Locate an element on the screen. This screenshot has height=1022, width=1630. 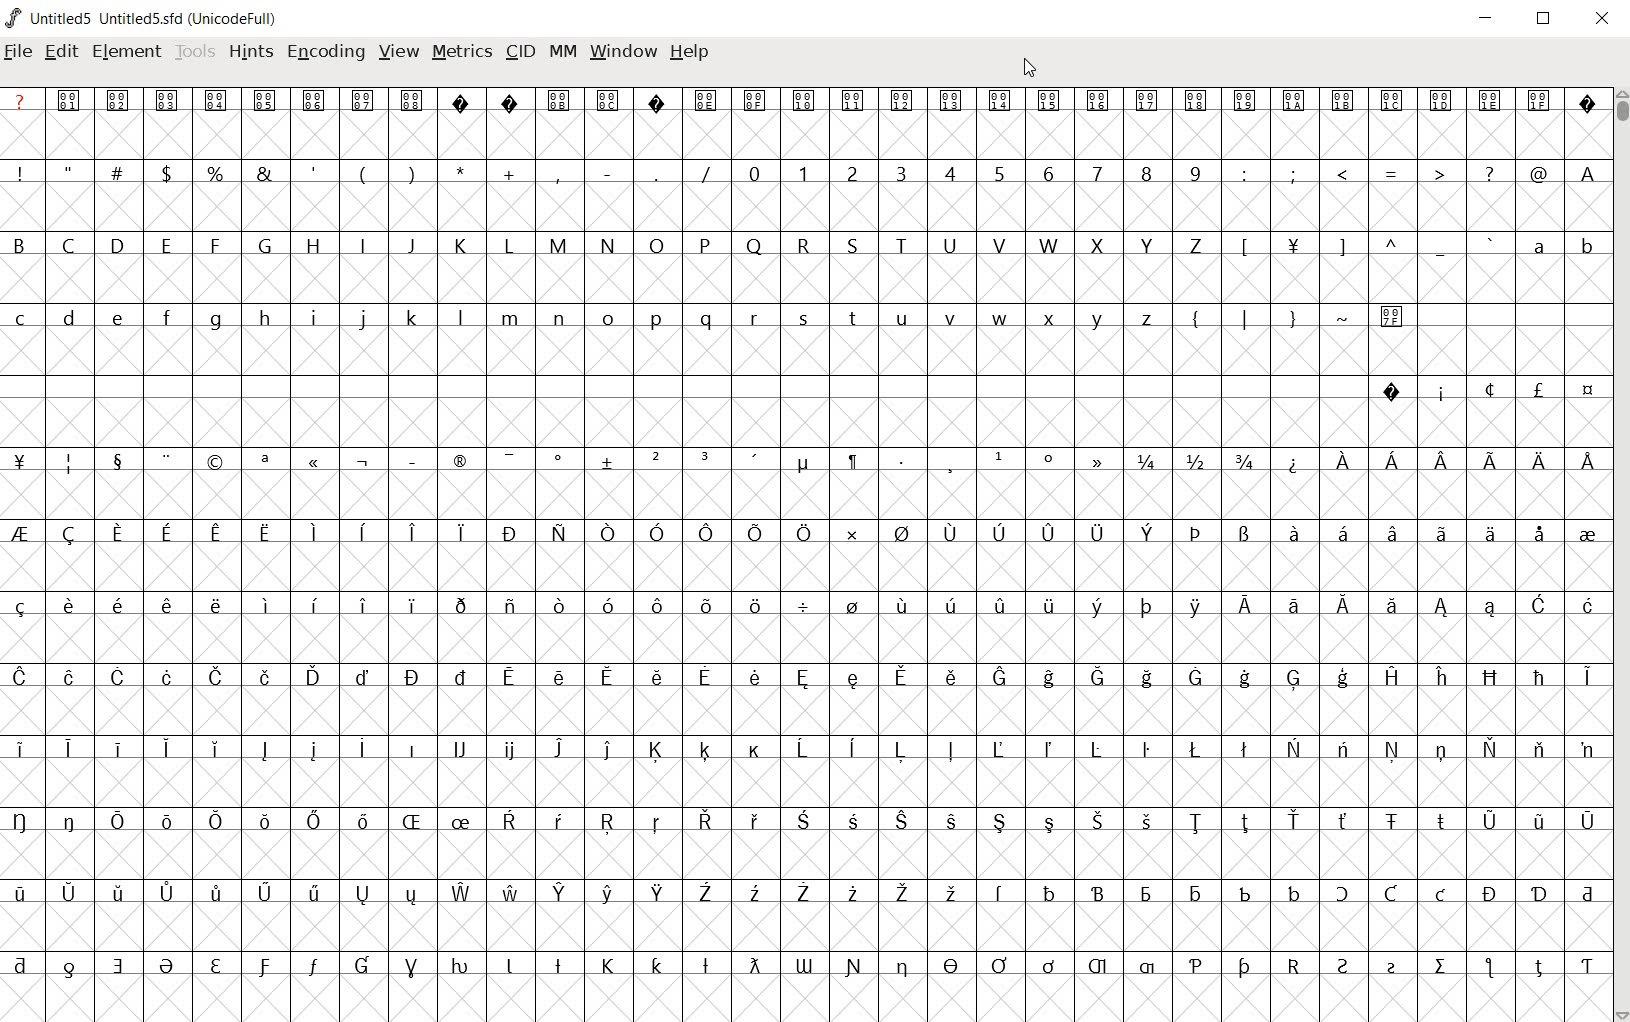
Symbol is located at coordinates (998, 530).